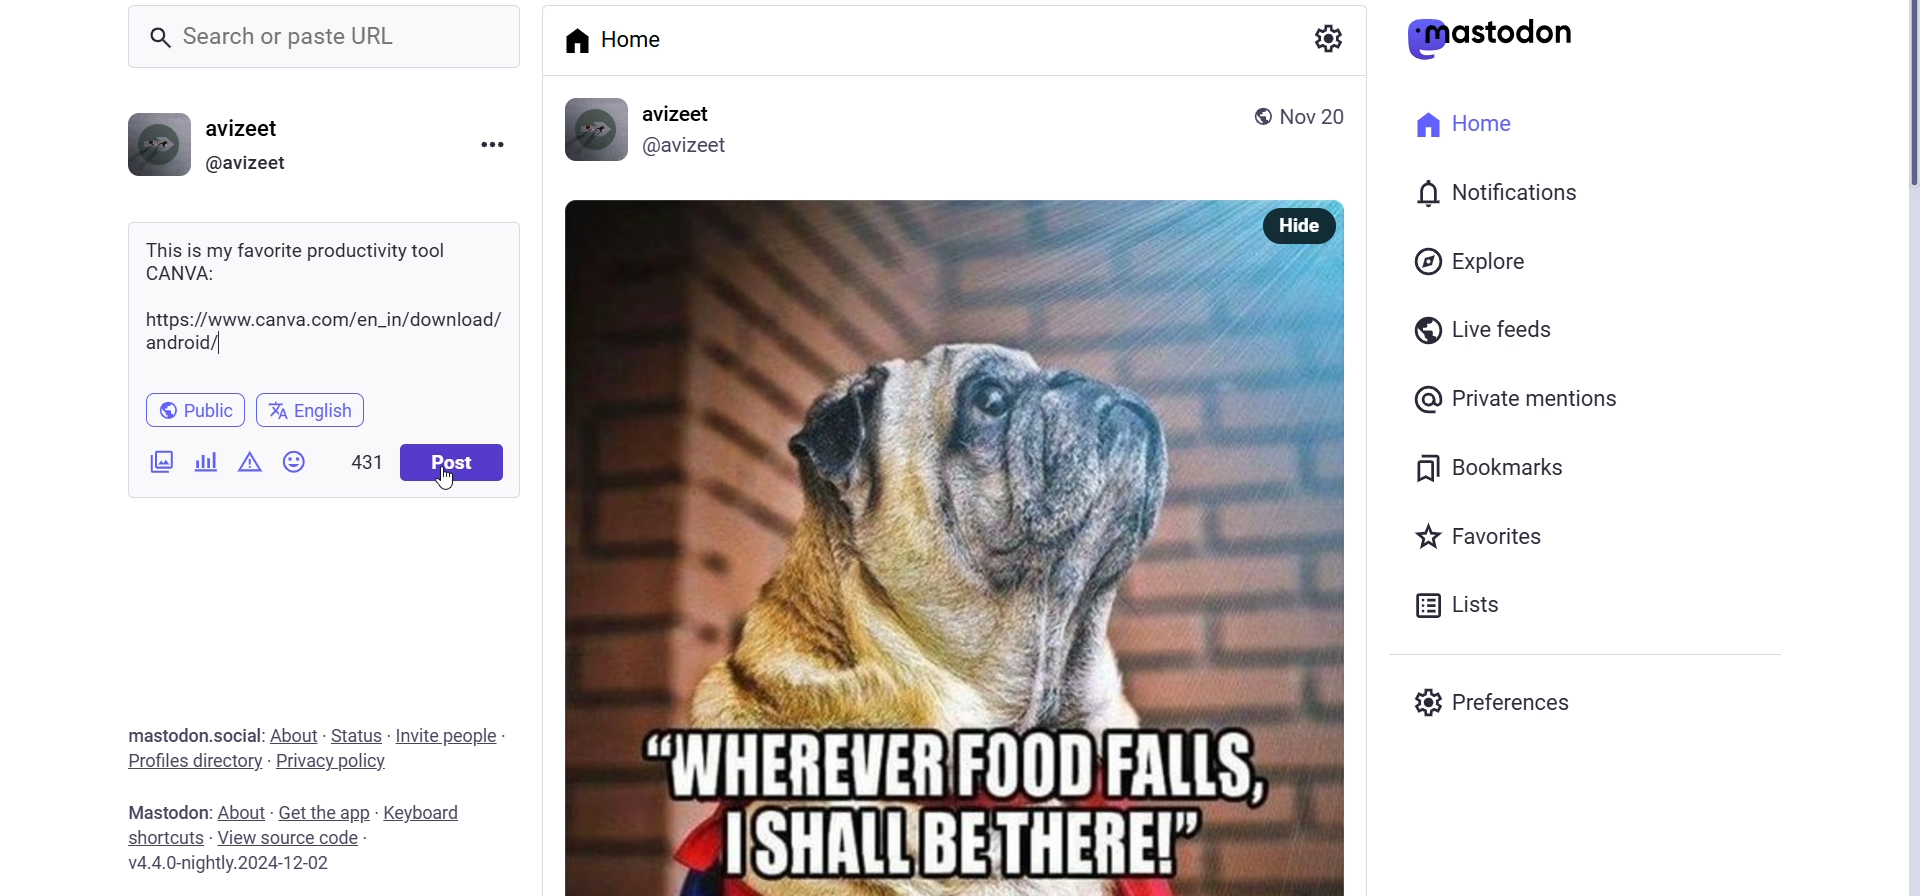  I want to click on lists, so click(1494, 602).